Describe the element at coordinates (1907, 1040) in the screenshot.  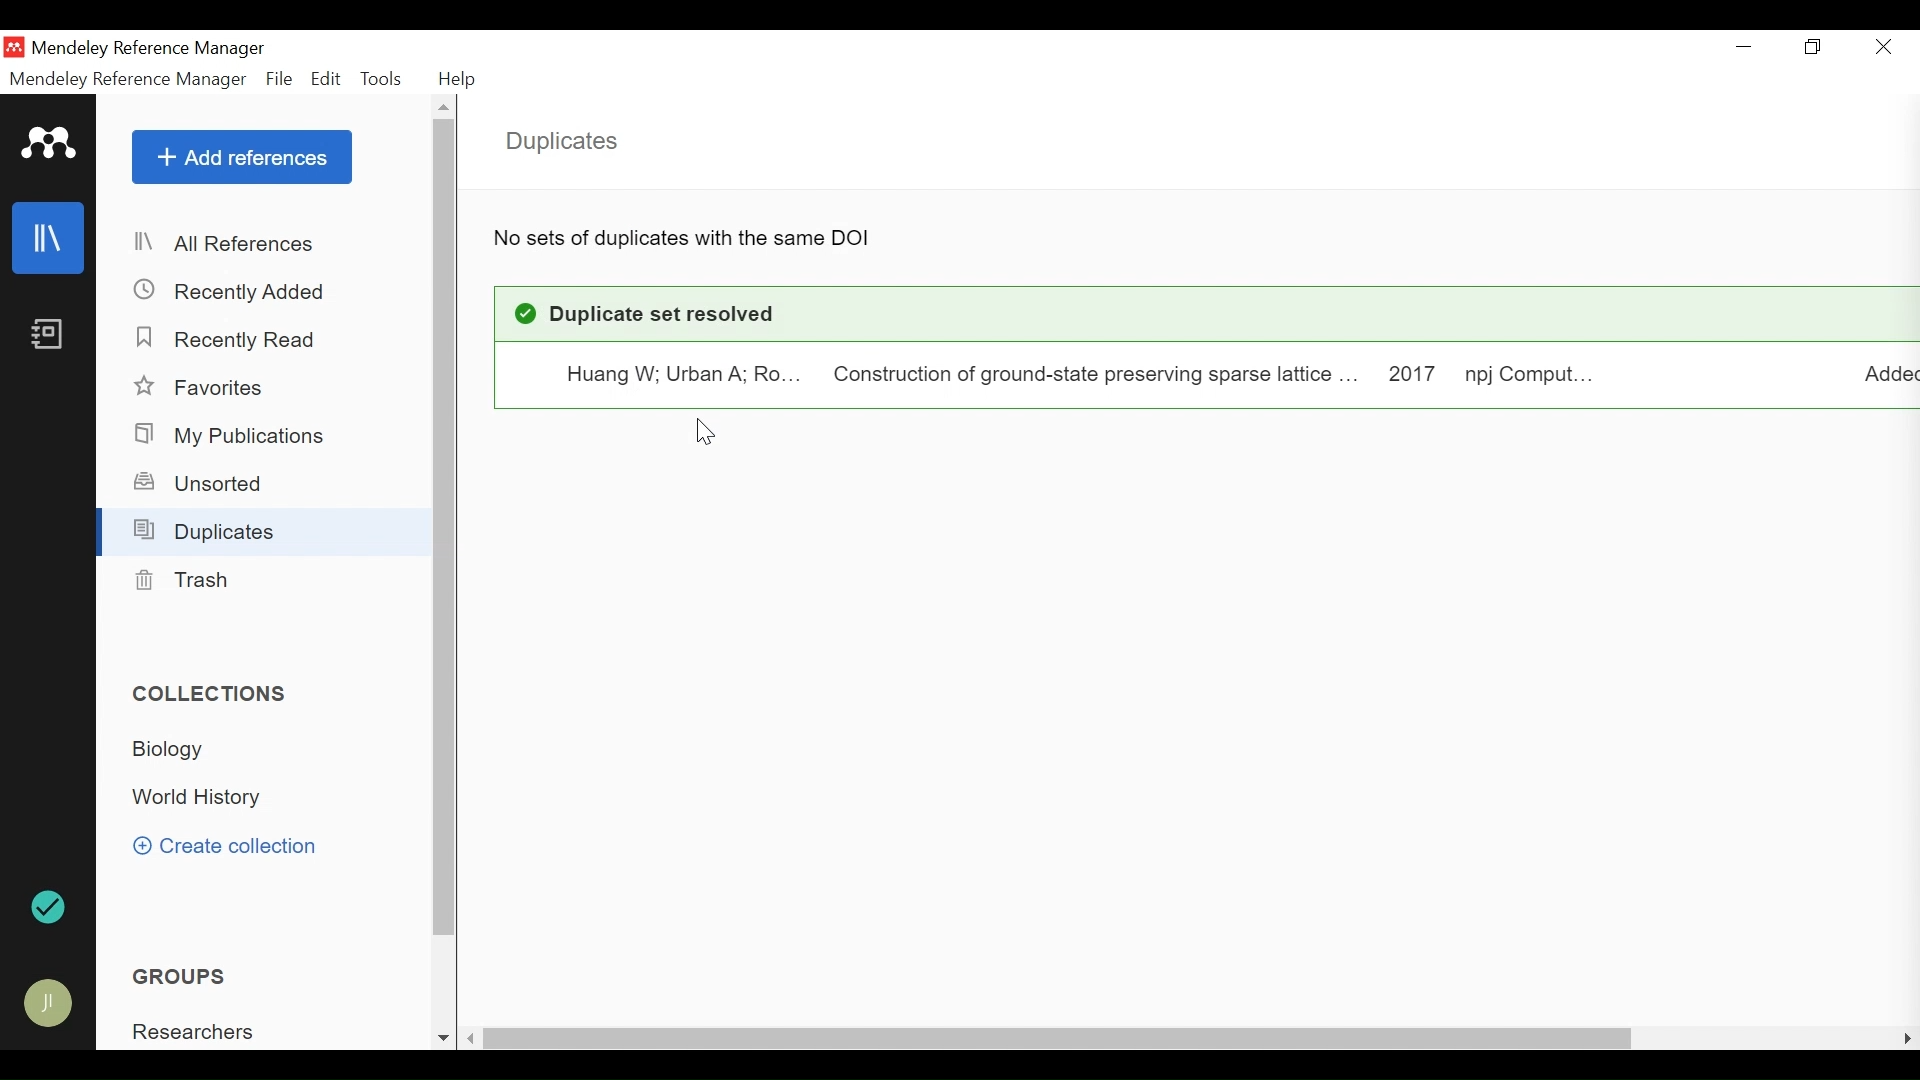
I see `Scroll Right` at that location.